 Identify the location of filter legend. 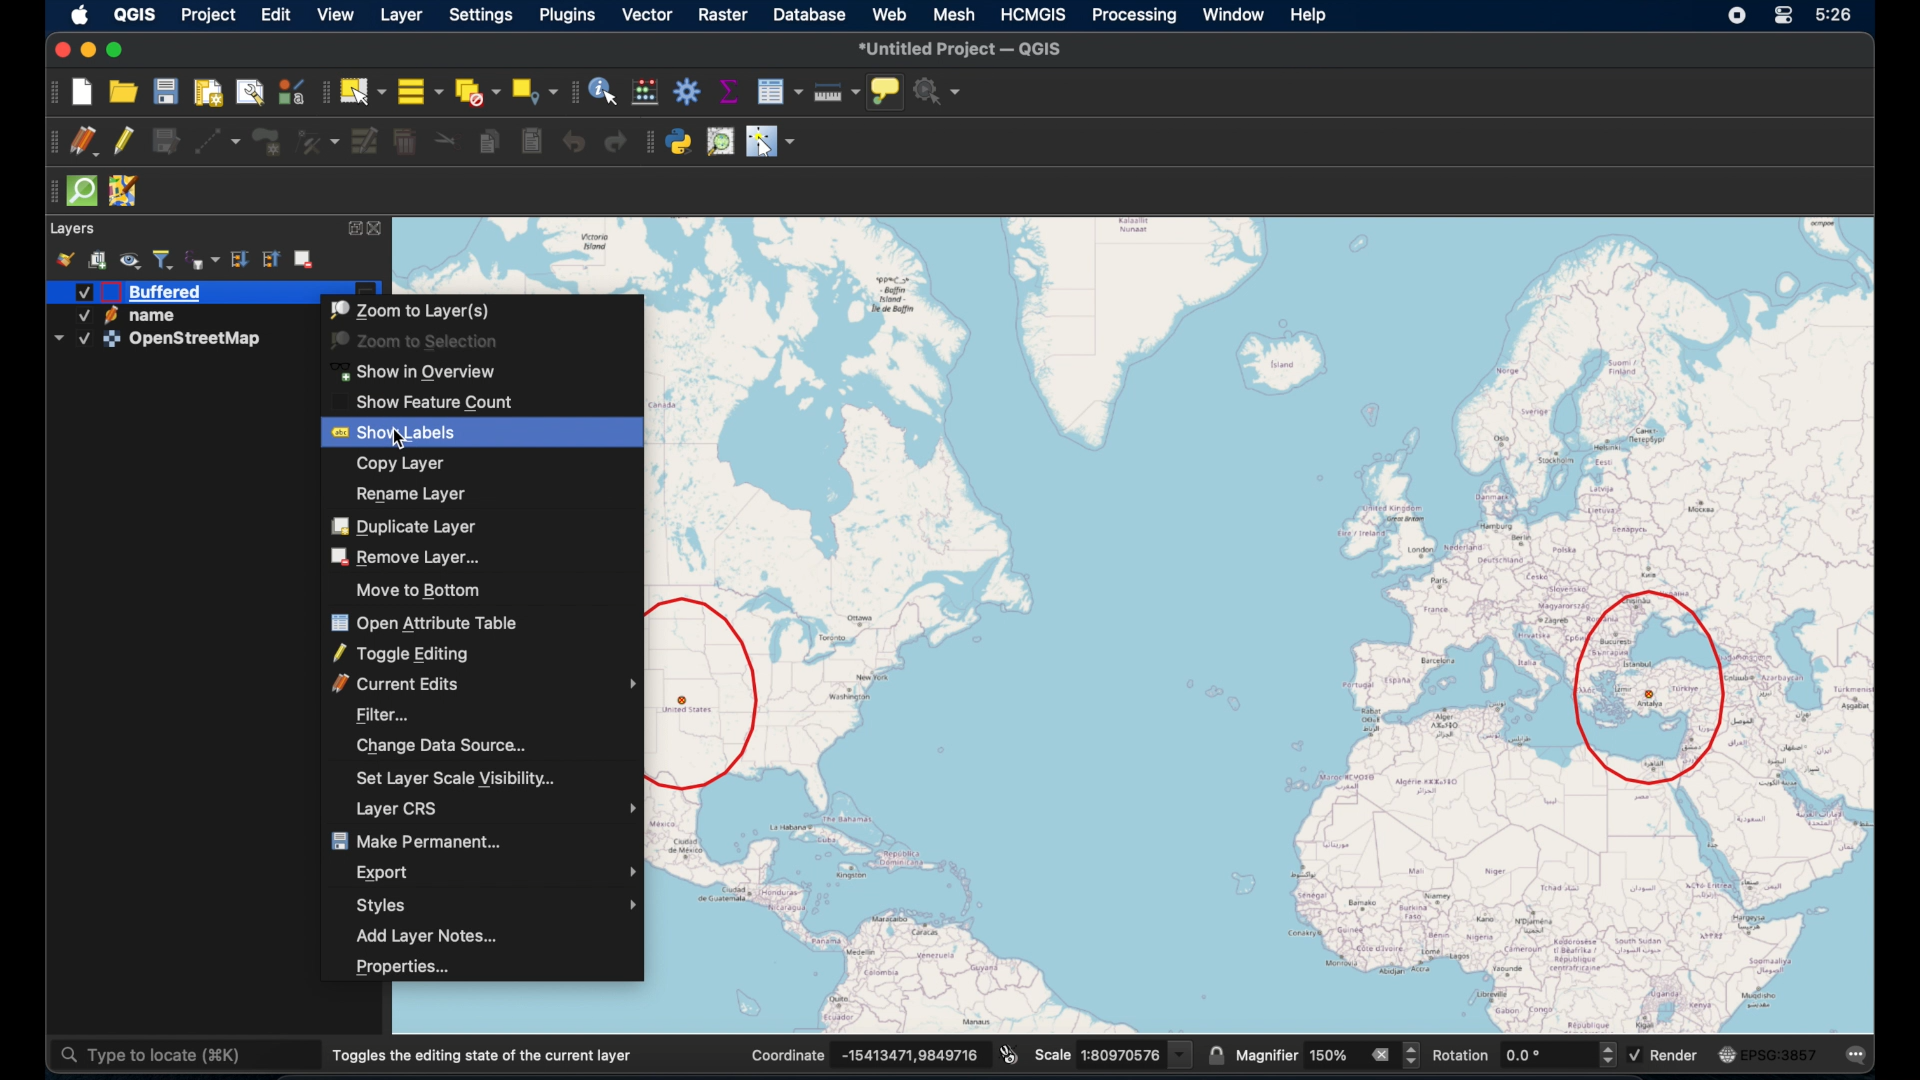
(163, 259).